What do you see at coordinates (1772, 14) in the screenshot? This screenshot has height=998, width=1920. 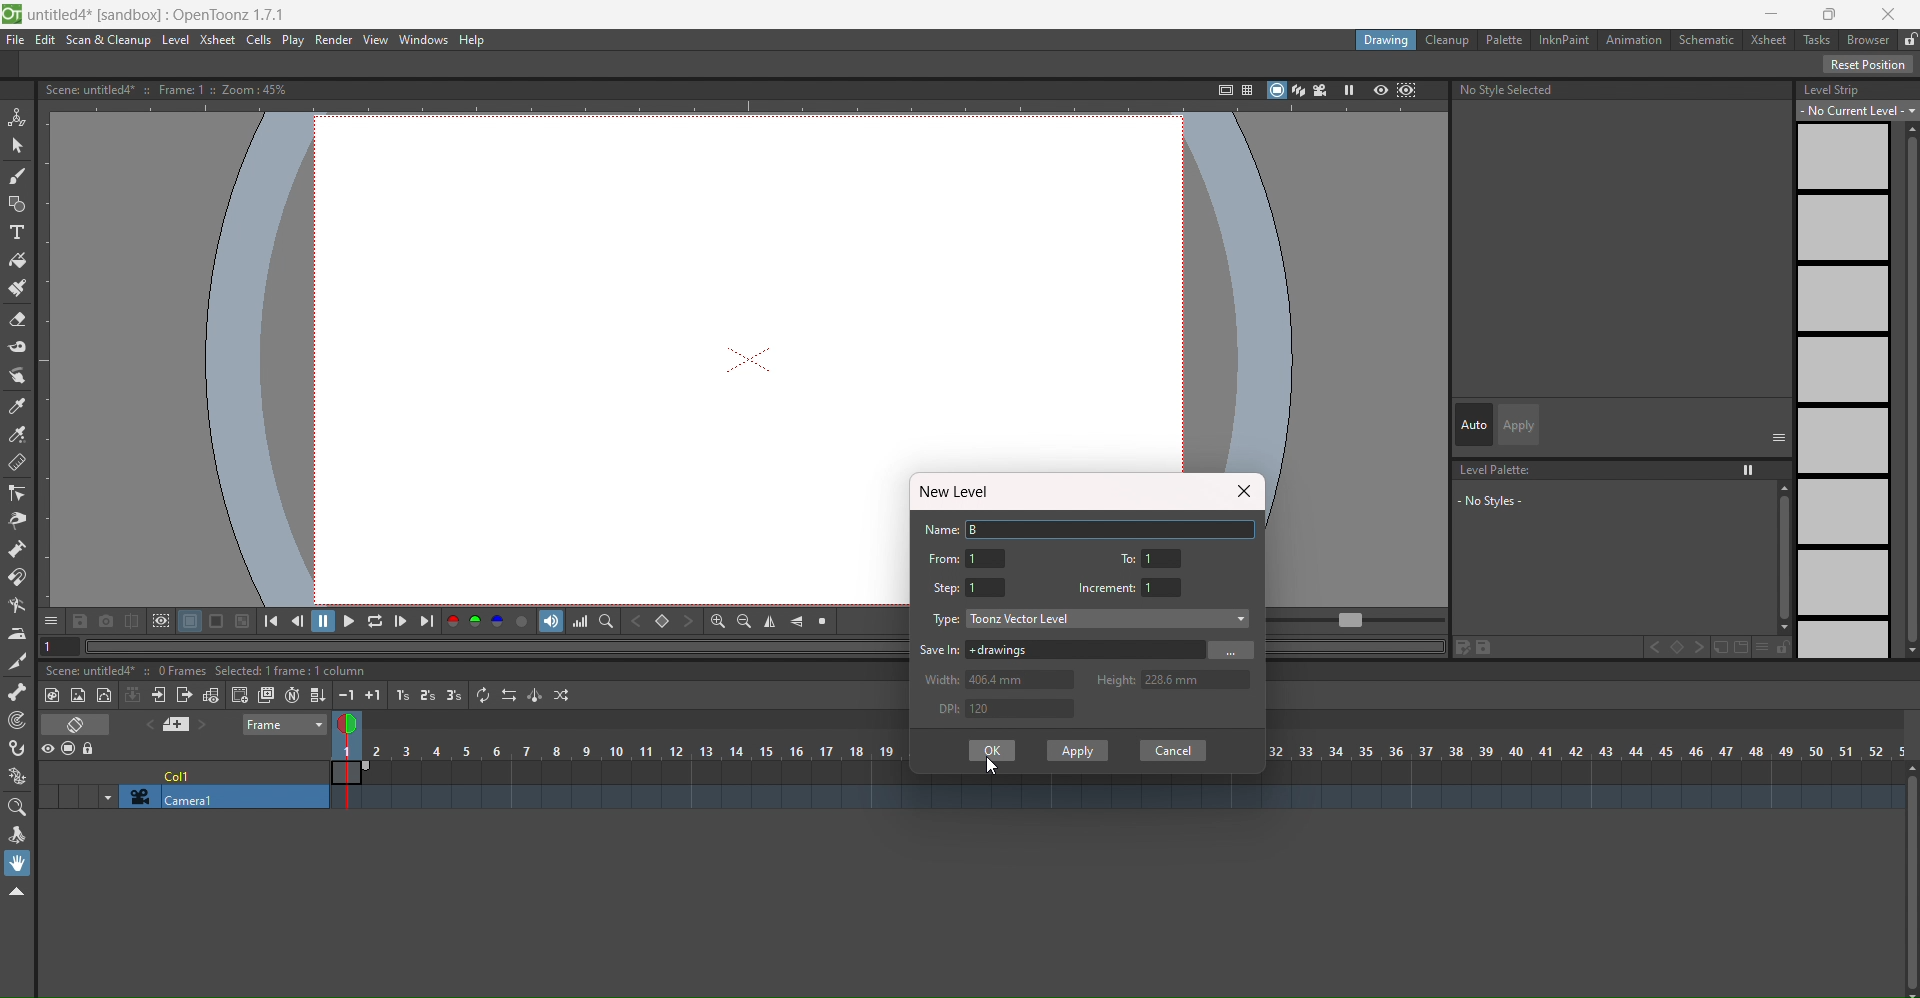 I see `minimise` at bounding box center [1772, 14].